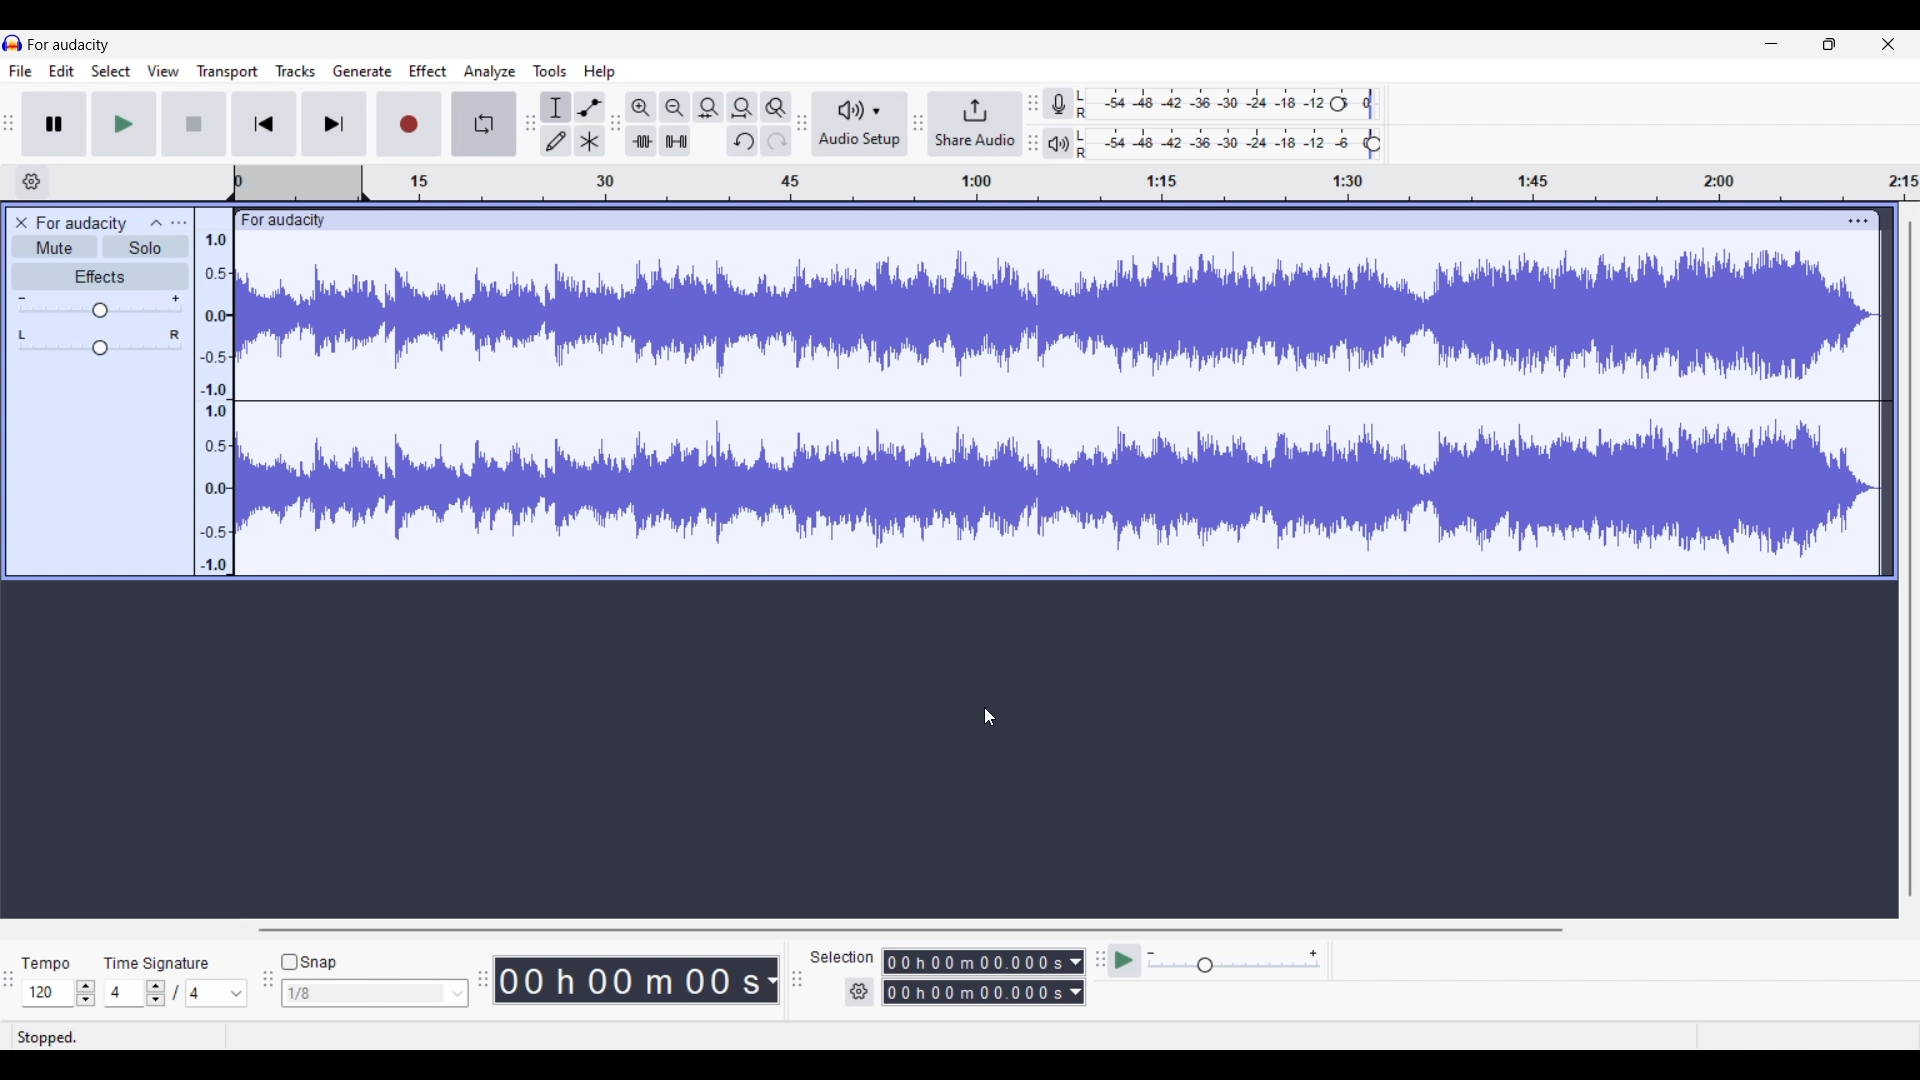 The height and width of the screenshot is (1080, 1920). I want to click on tools tool bar, so click(527, 123).